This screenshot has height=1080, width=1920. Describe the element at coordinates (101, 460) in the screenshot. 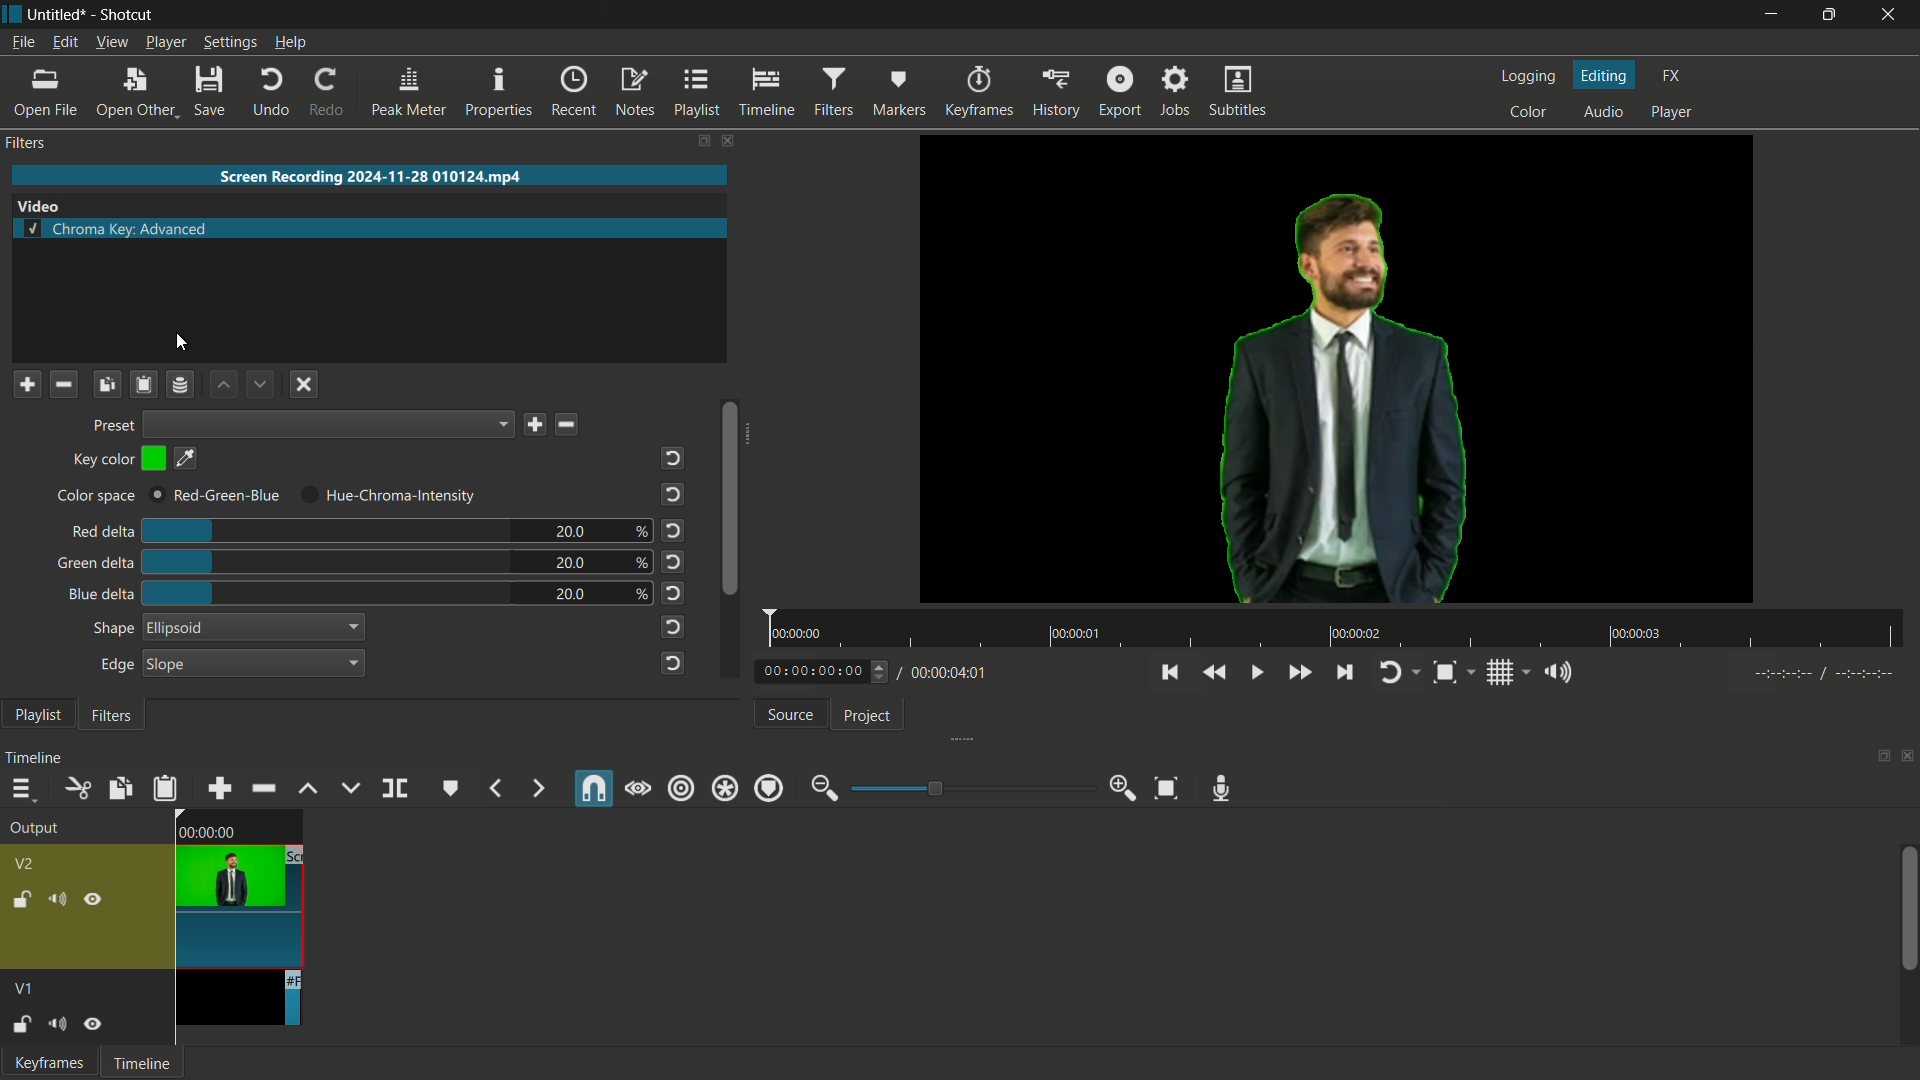

I see `key color` at that location.